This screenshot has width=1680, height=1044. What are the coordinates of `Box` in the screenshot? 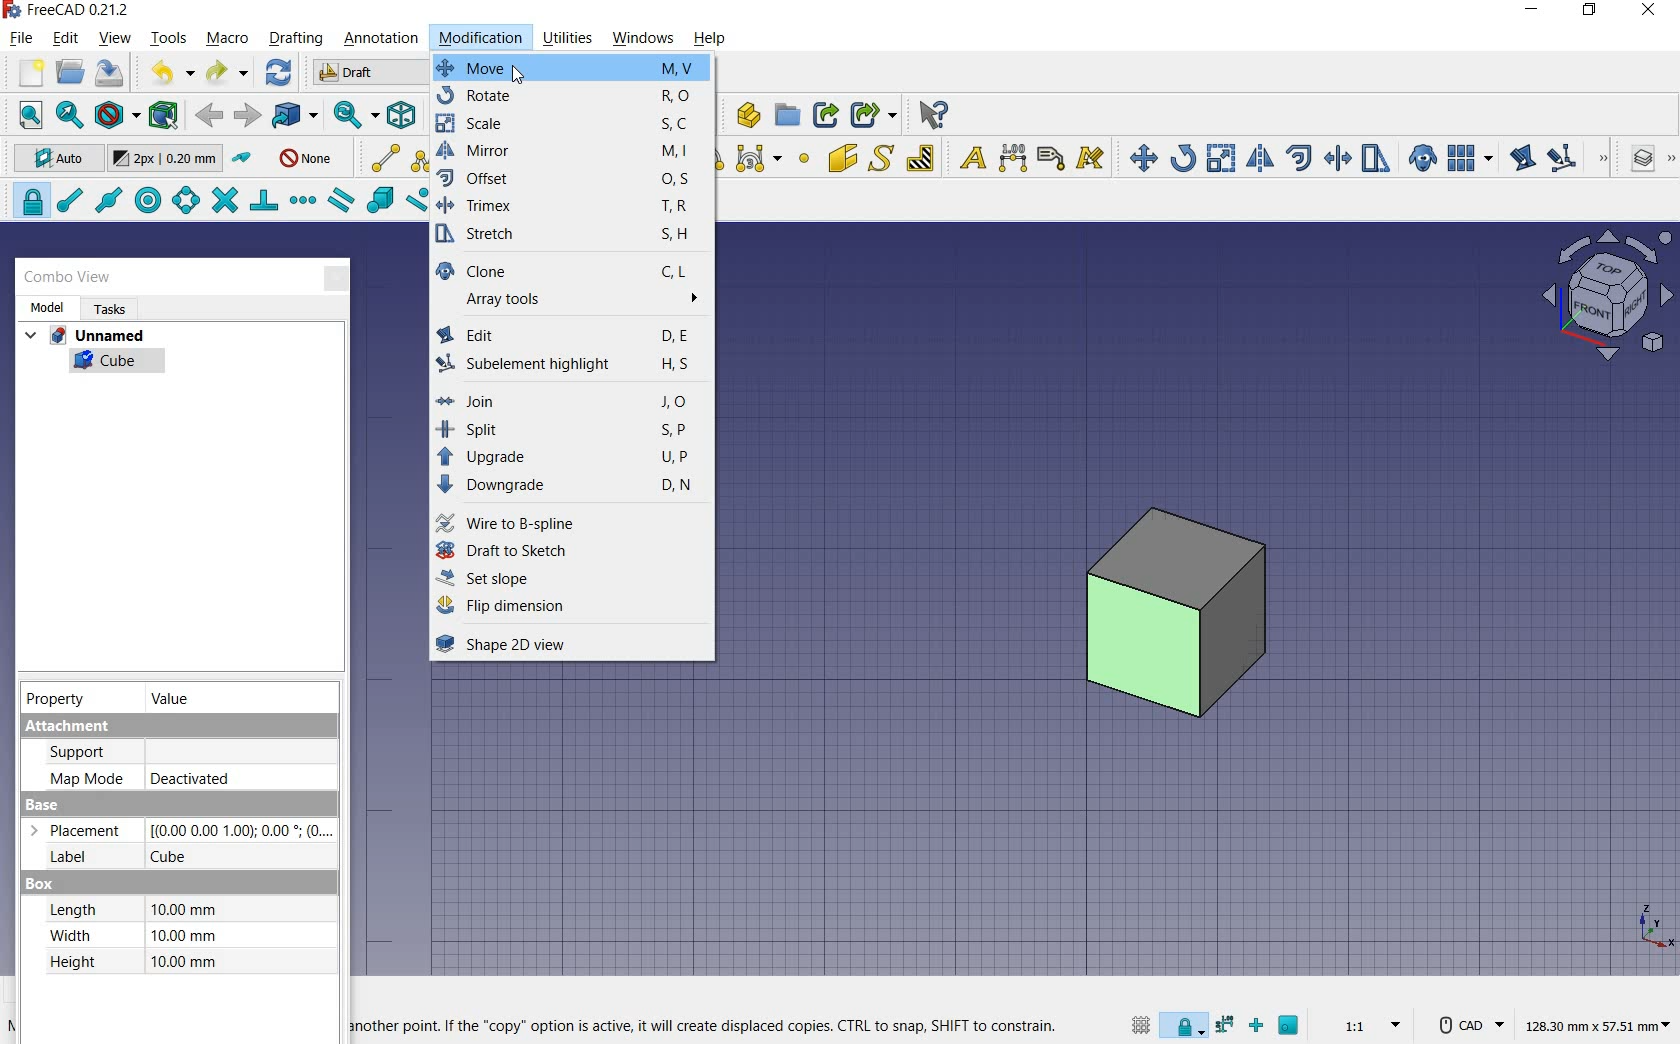 It's located at (39, 884).